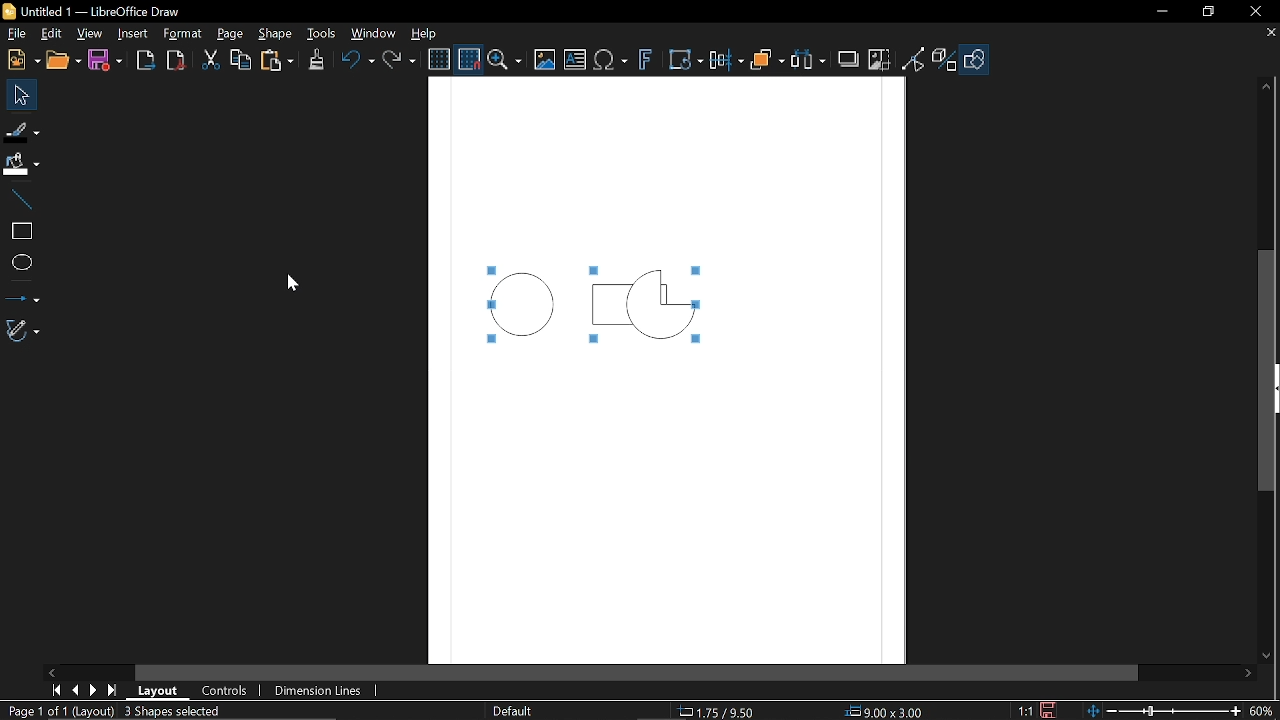 Image resolution: width=1280 pixels, height=720 pixels. I want to click on First page, so click(54, 691).